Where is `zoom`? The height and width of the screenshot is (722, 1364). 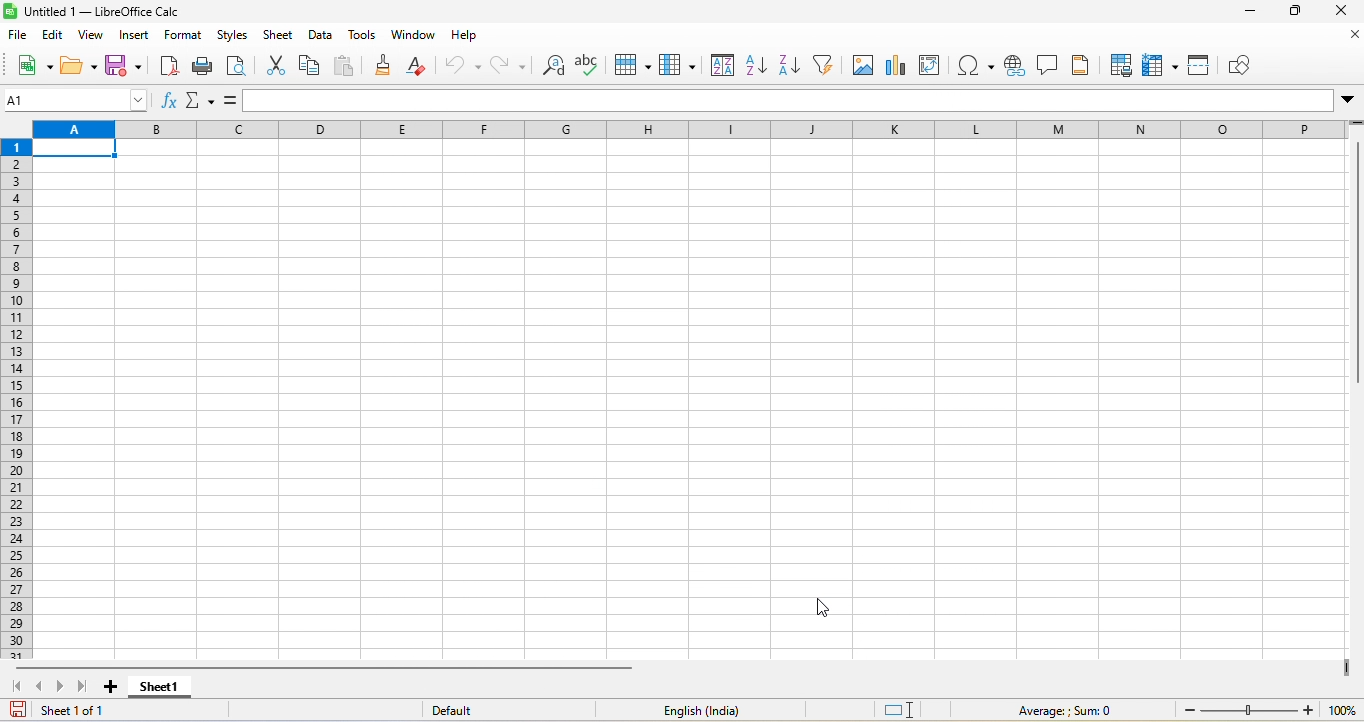
zoom is located at coordinates (1264, 711).